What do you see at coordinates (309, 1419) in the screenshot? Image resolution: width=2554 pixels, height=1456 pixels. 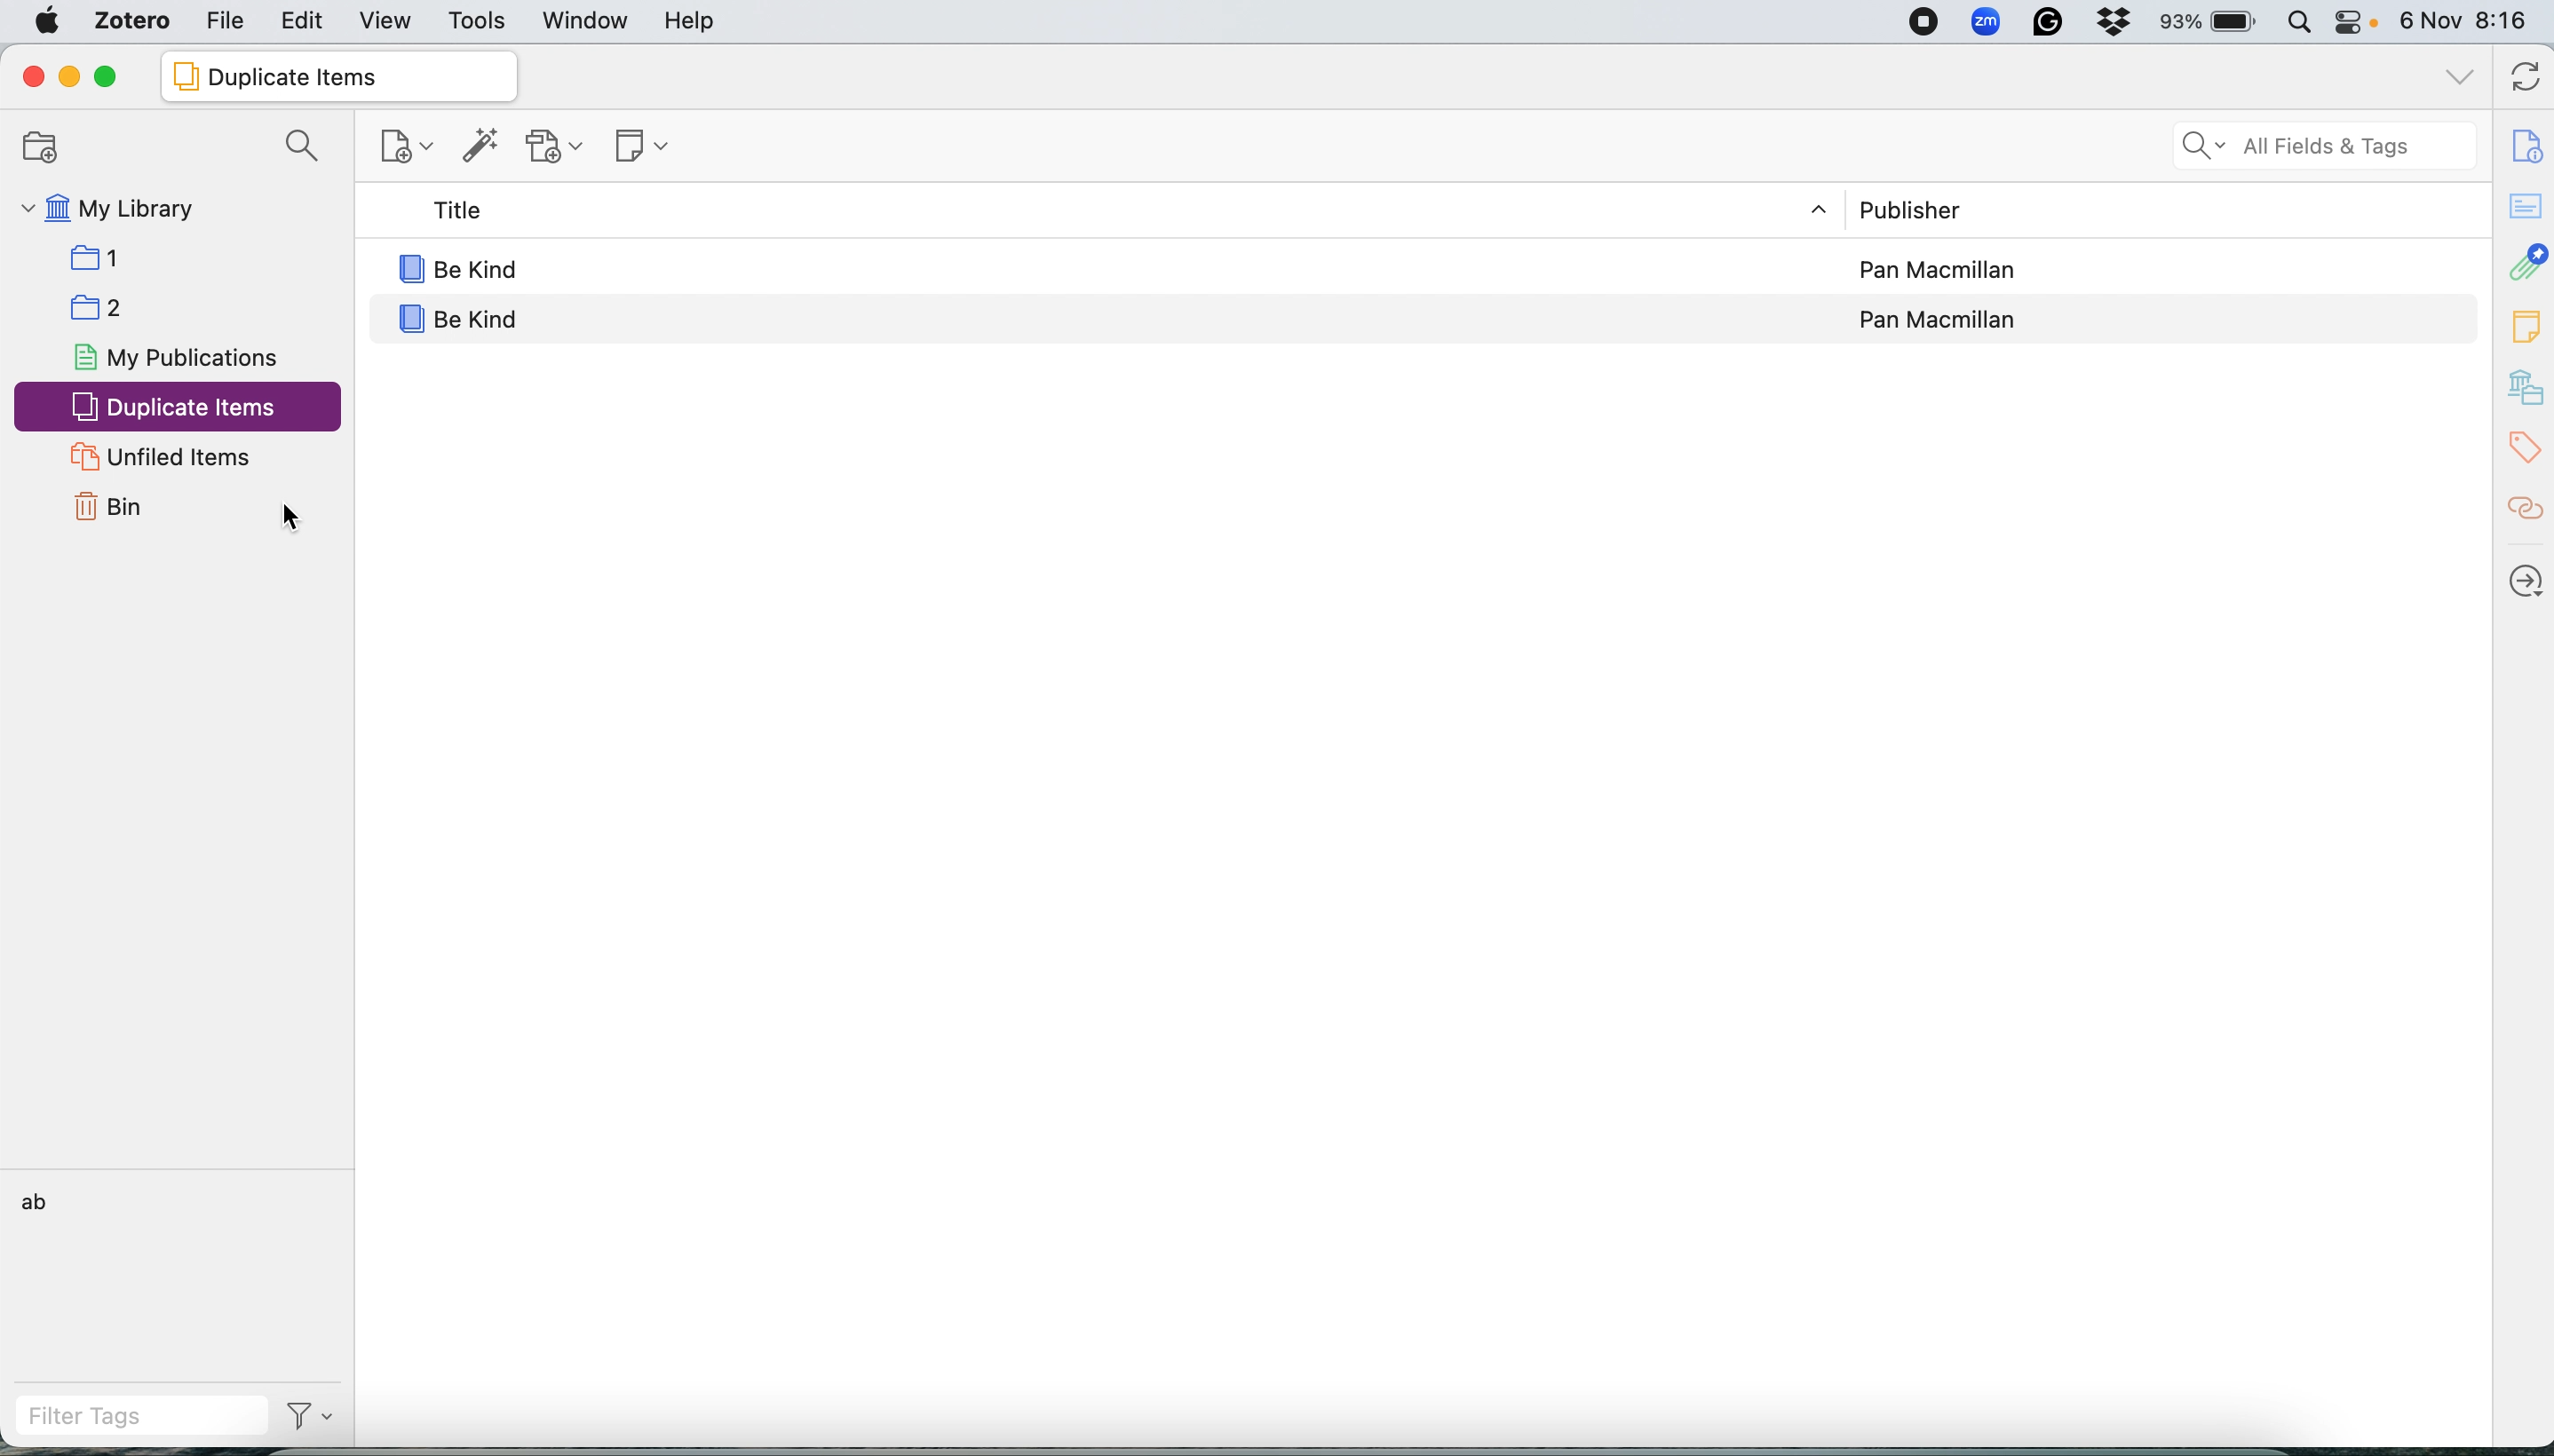 I see `Filter` at bounding box center [309, 1419].